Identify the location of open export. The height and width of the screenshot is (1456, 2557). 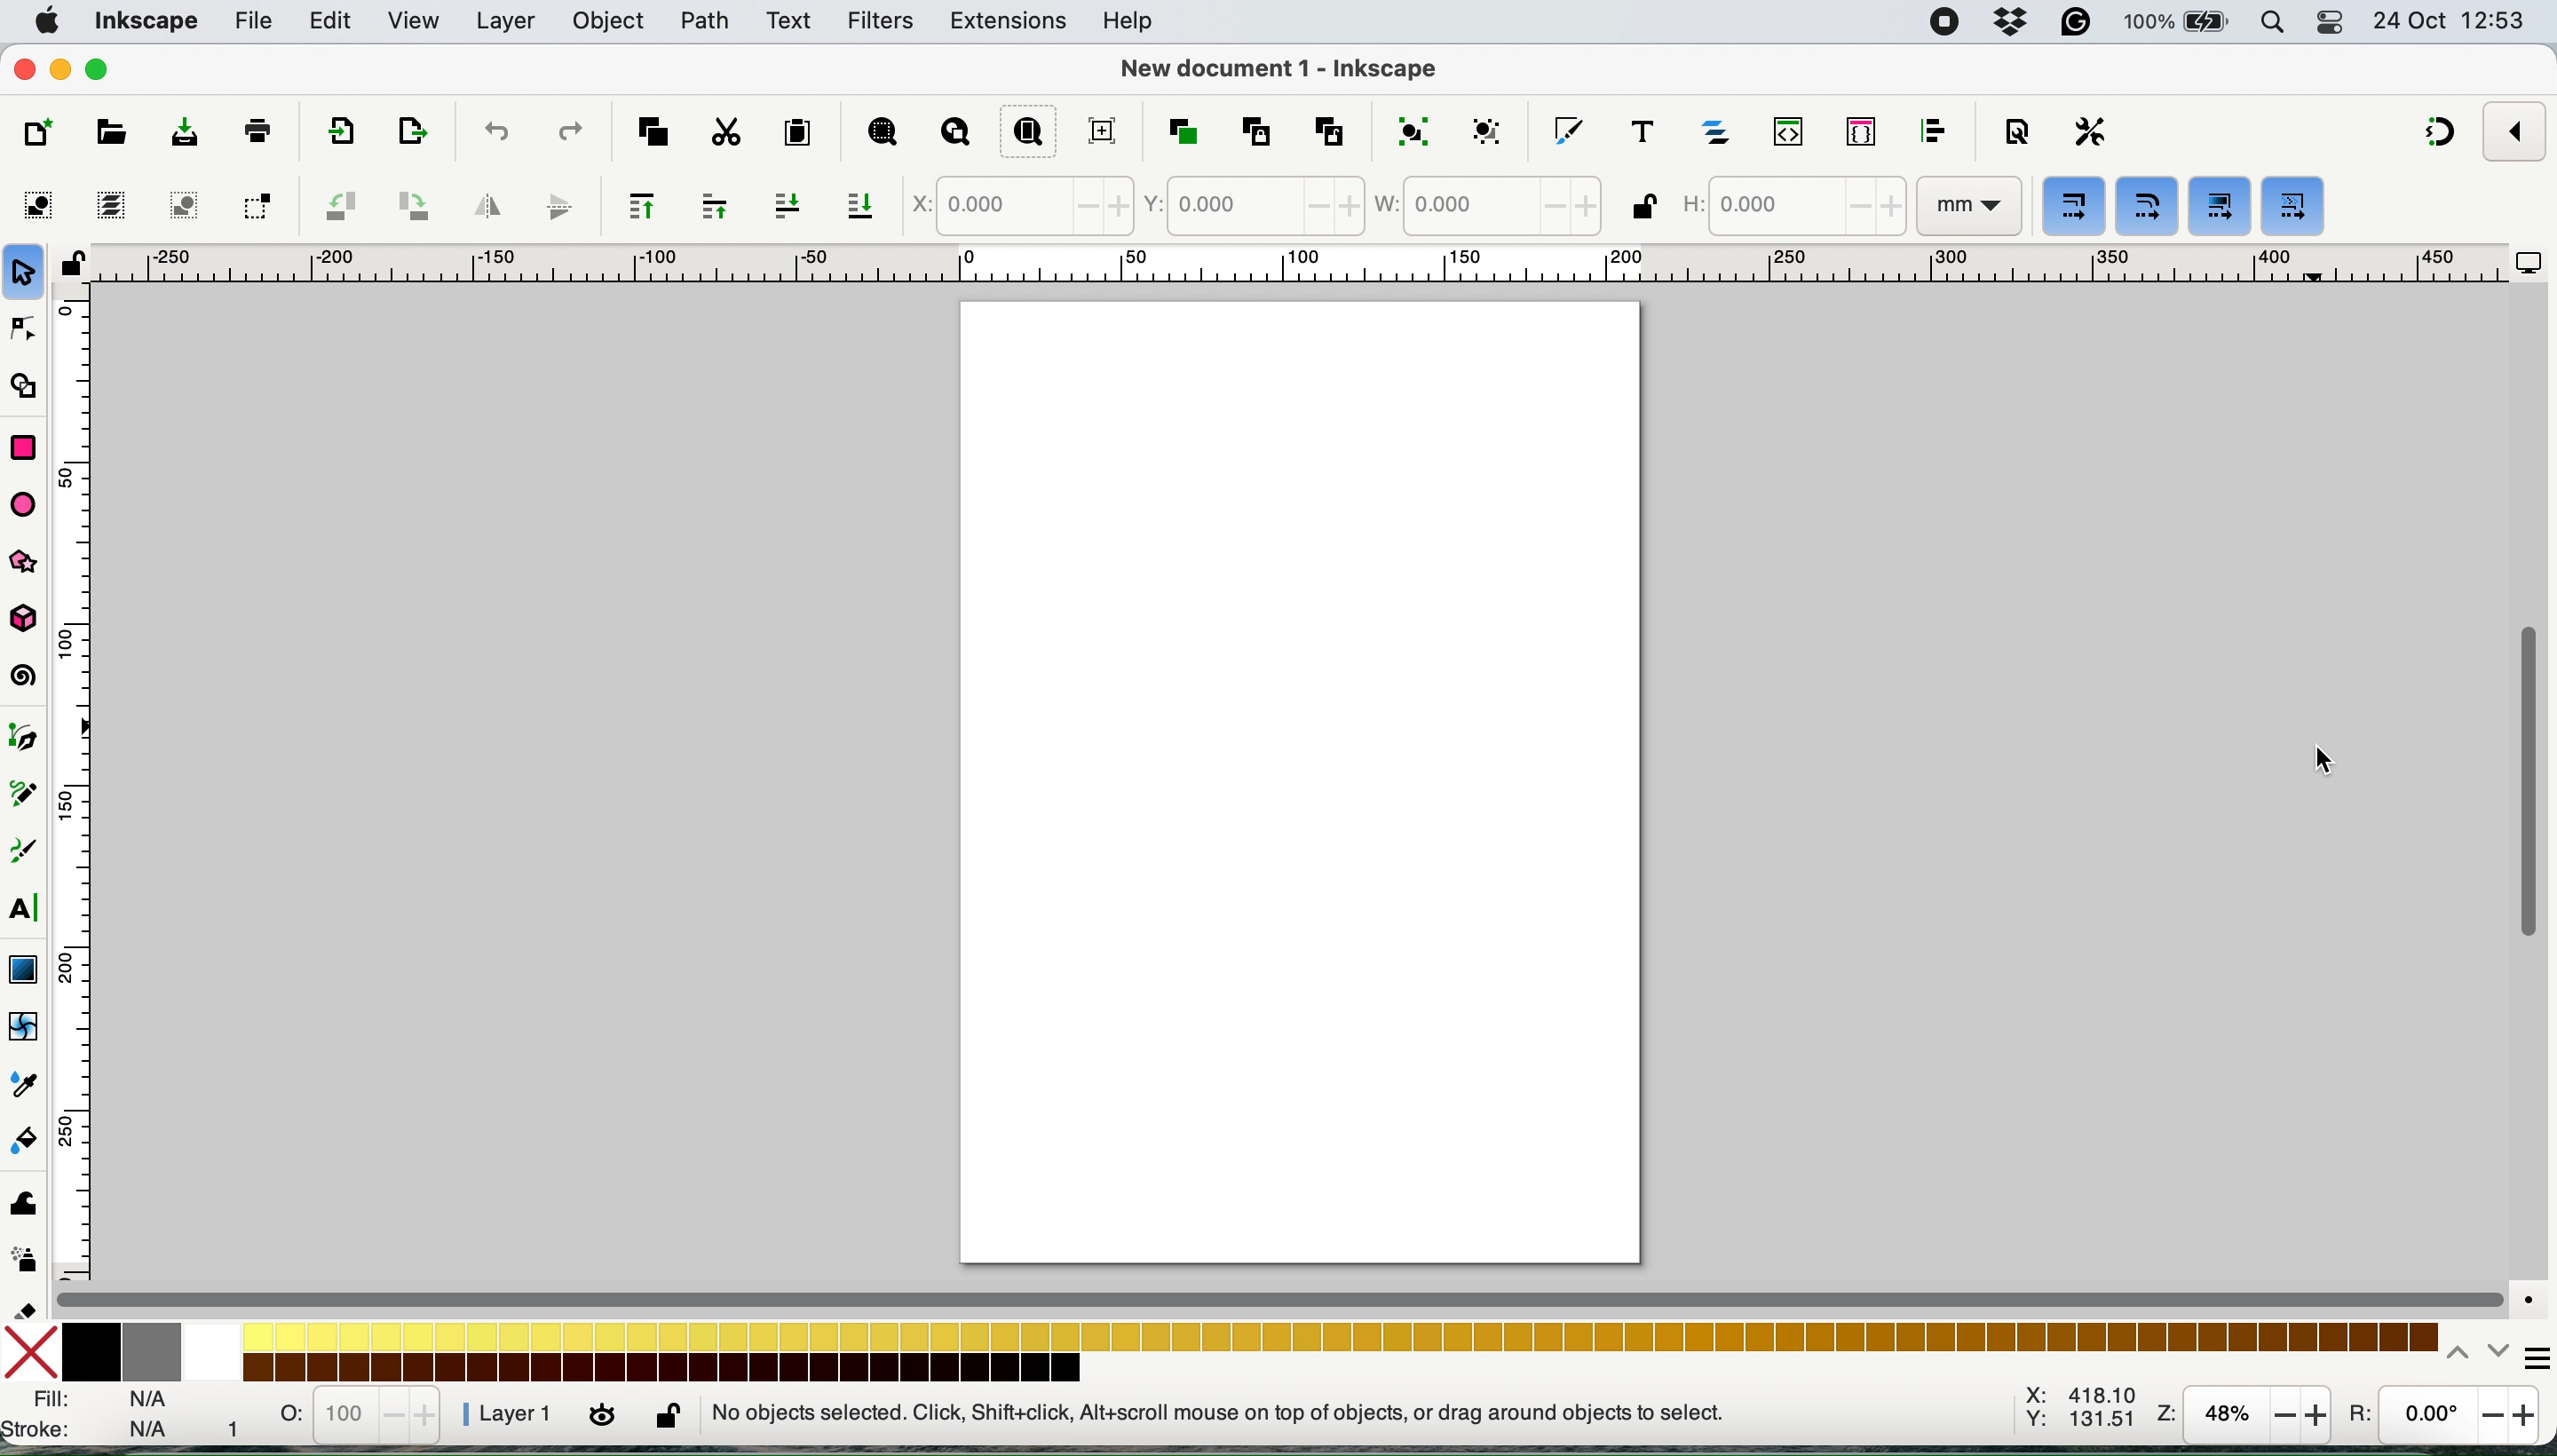
(410, 131).